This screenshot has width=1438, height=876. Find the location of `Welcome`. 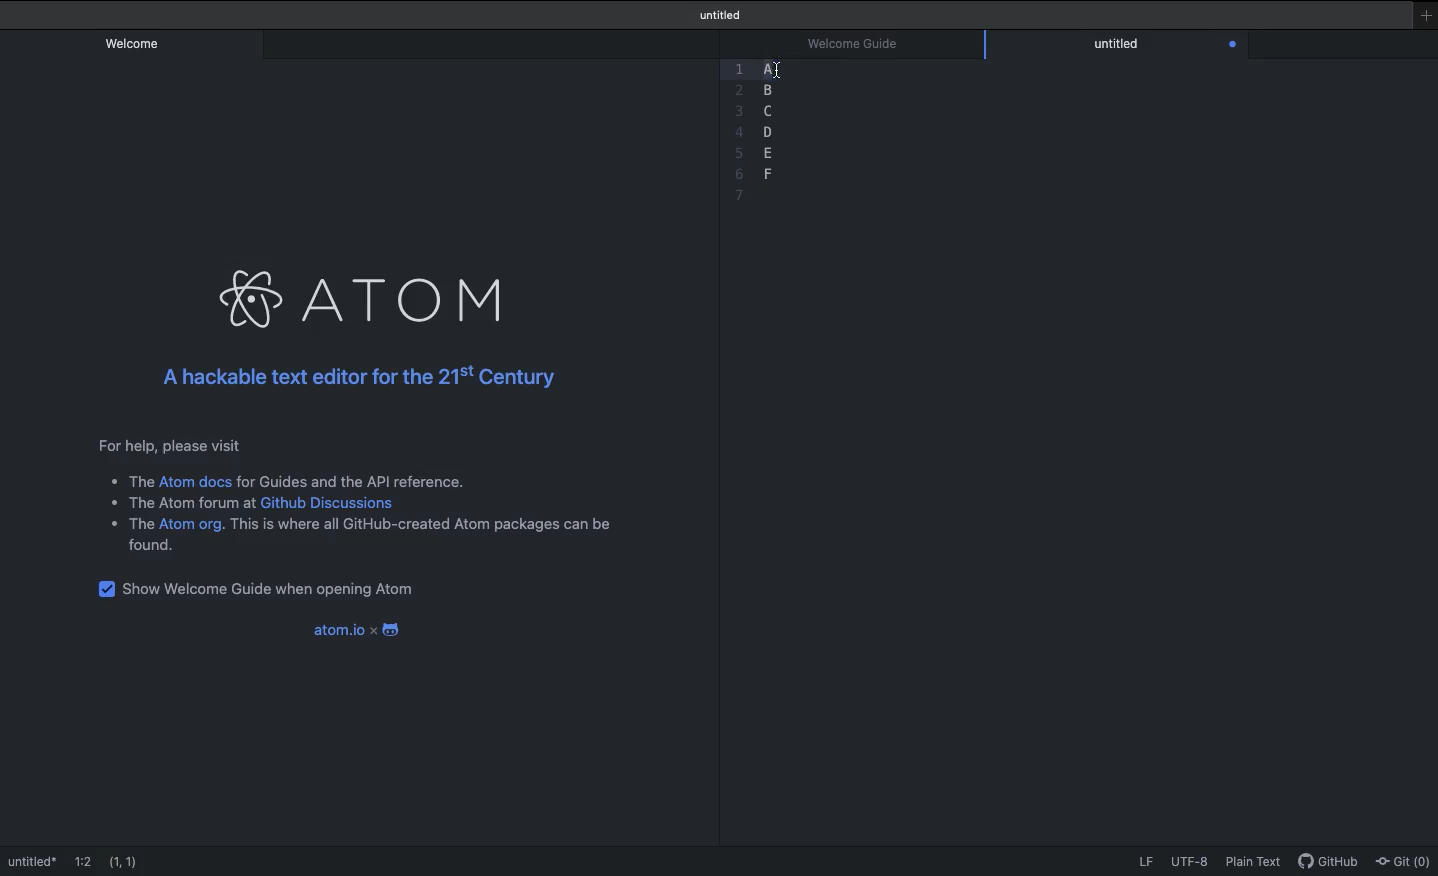

Welcome is located at coordinates (134, 42).